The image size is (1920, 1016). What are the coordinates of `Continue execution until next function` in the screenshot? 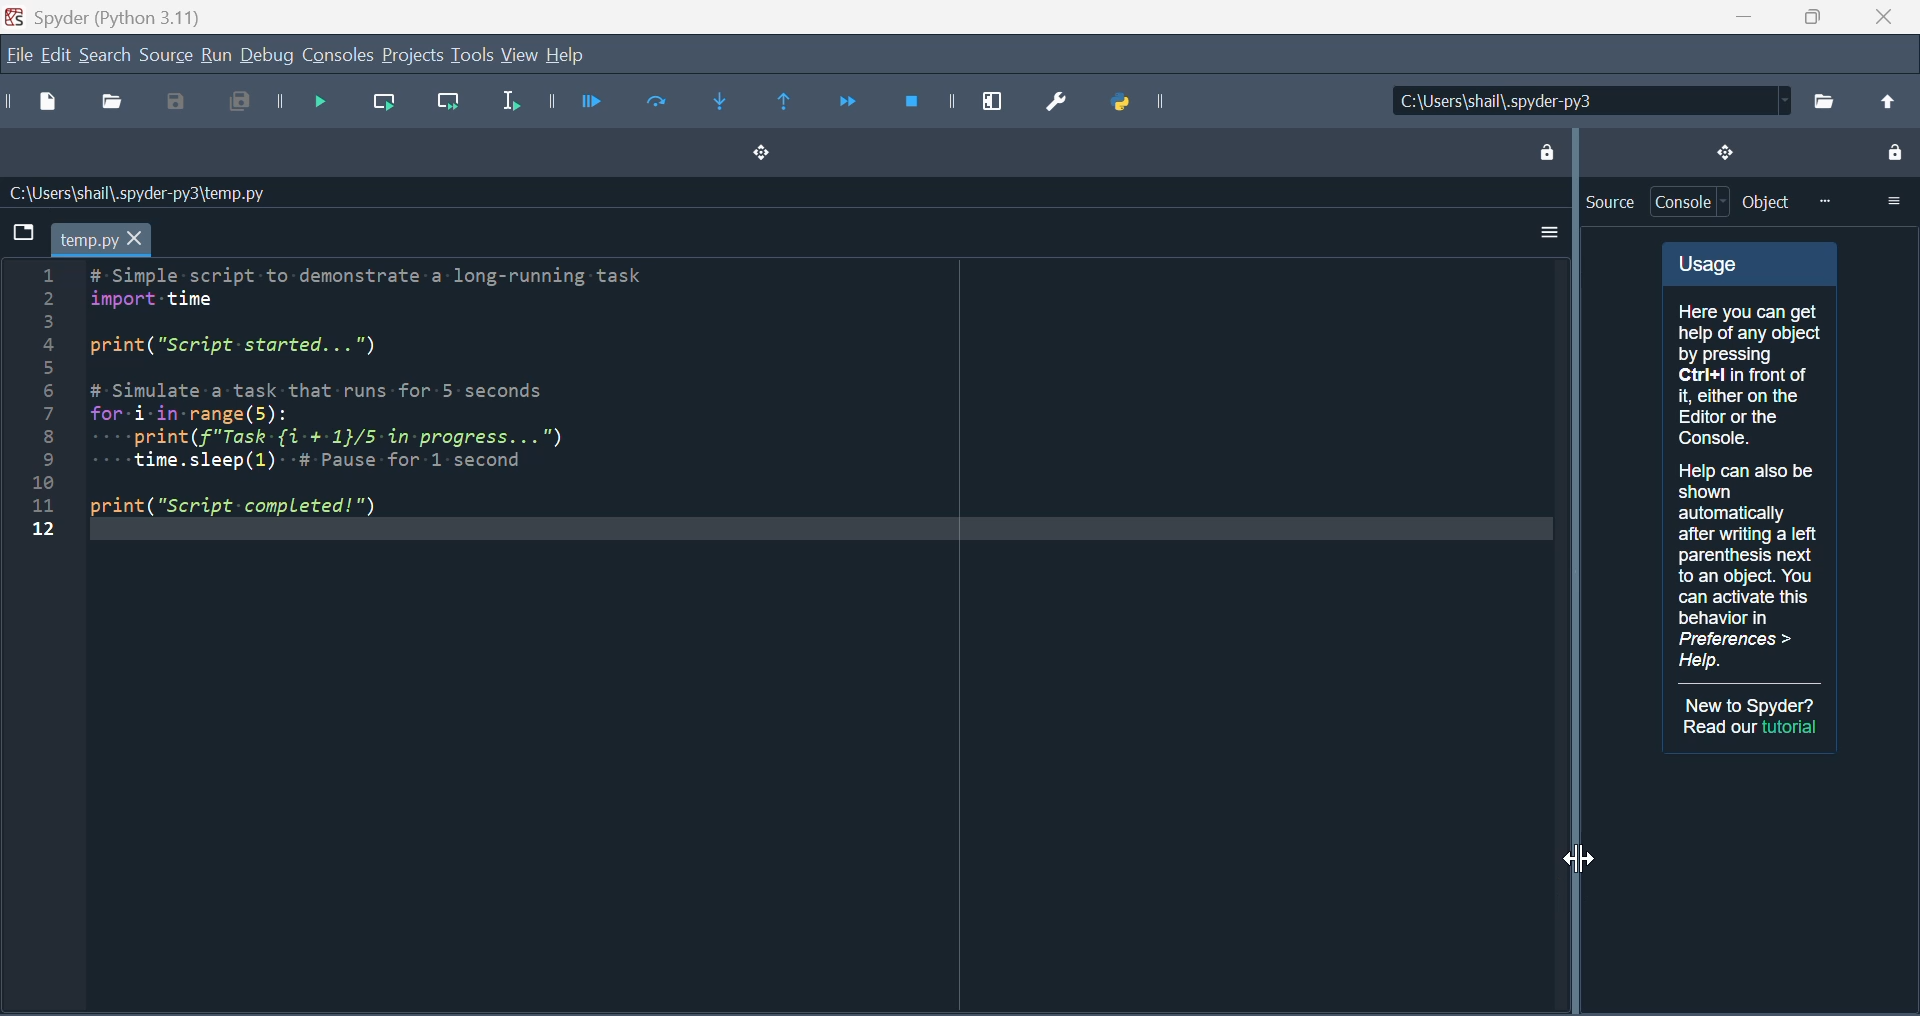 It's located at (847, 101).